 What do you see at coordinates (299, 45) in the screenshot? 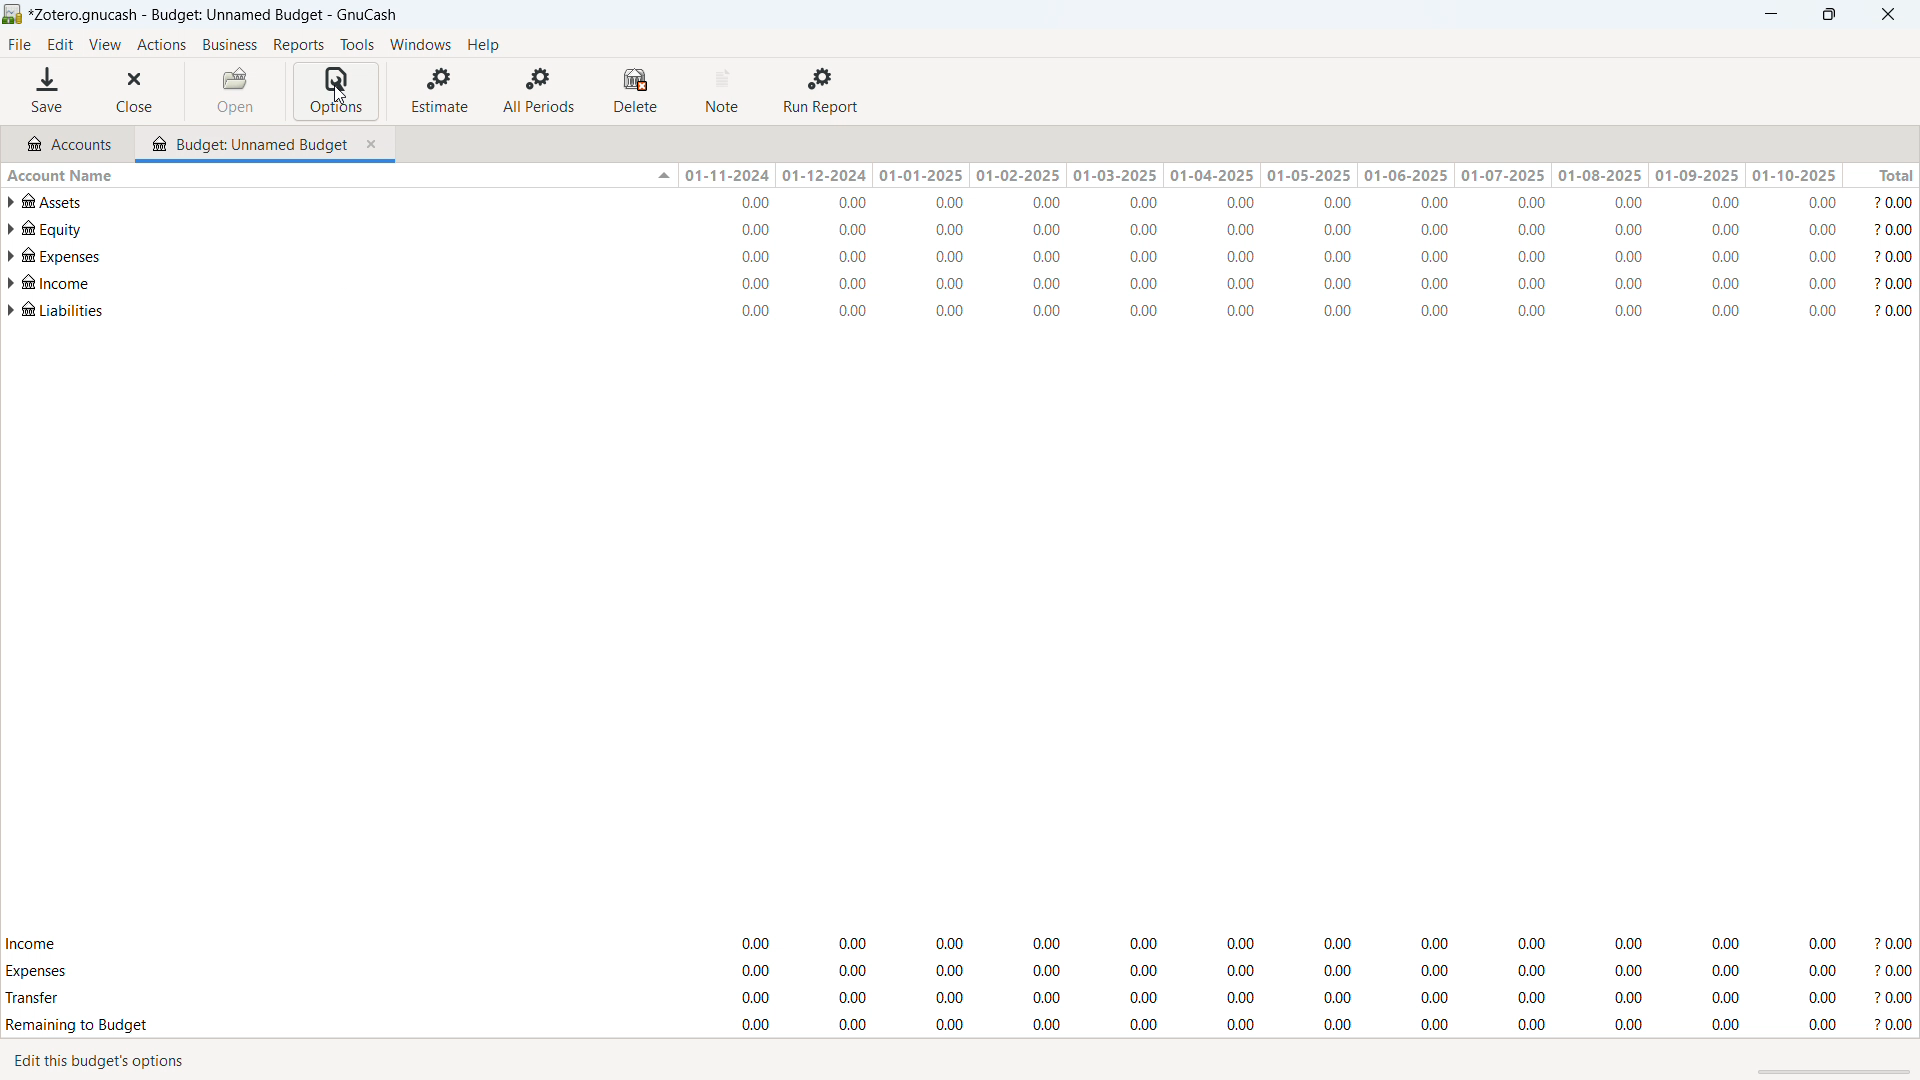
I see `reports` at bounding box center [299, 45].